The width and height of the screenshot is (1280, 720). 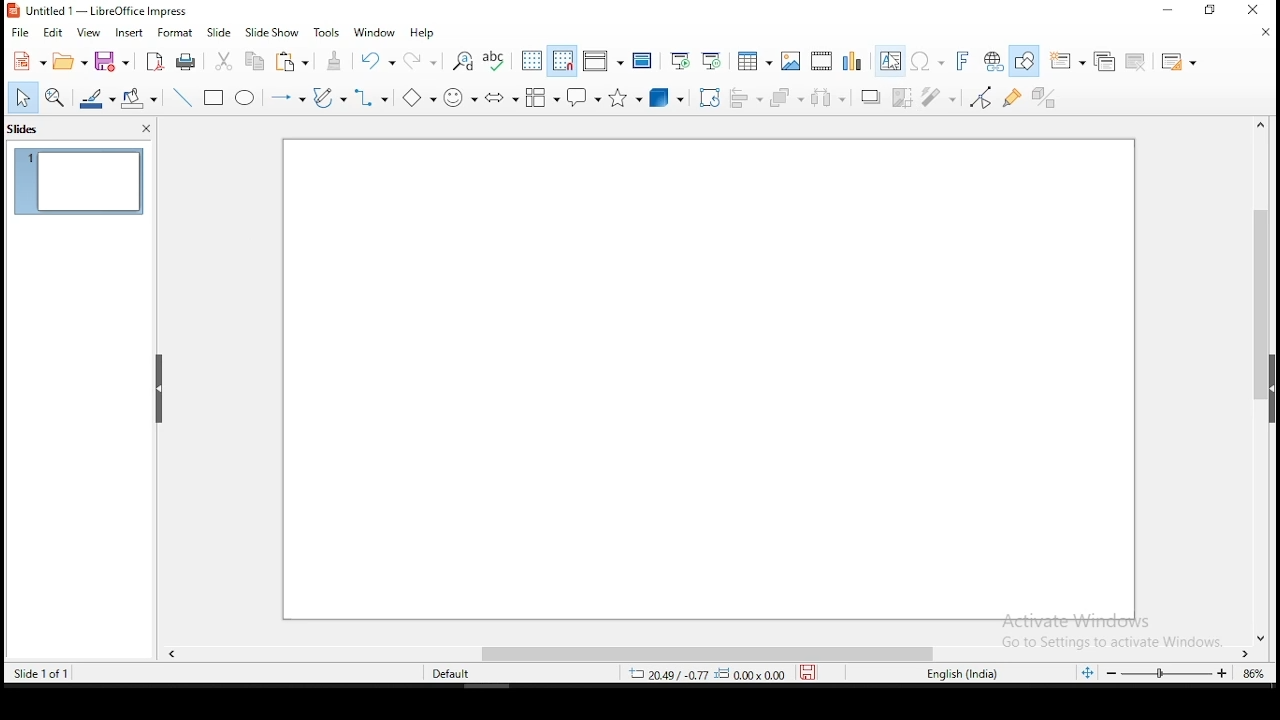 I want to click on select tool, so click(x=21, y=101).